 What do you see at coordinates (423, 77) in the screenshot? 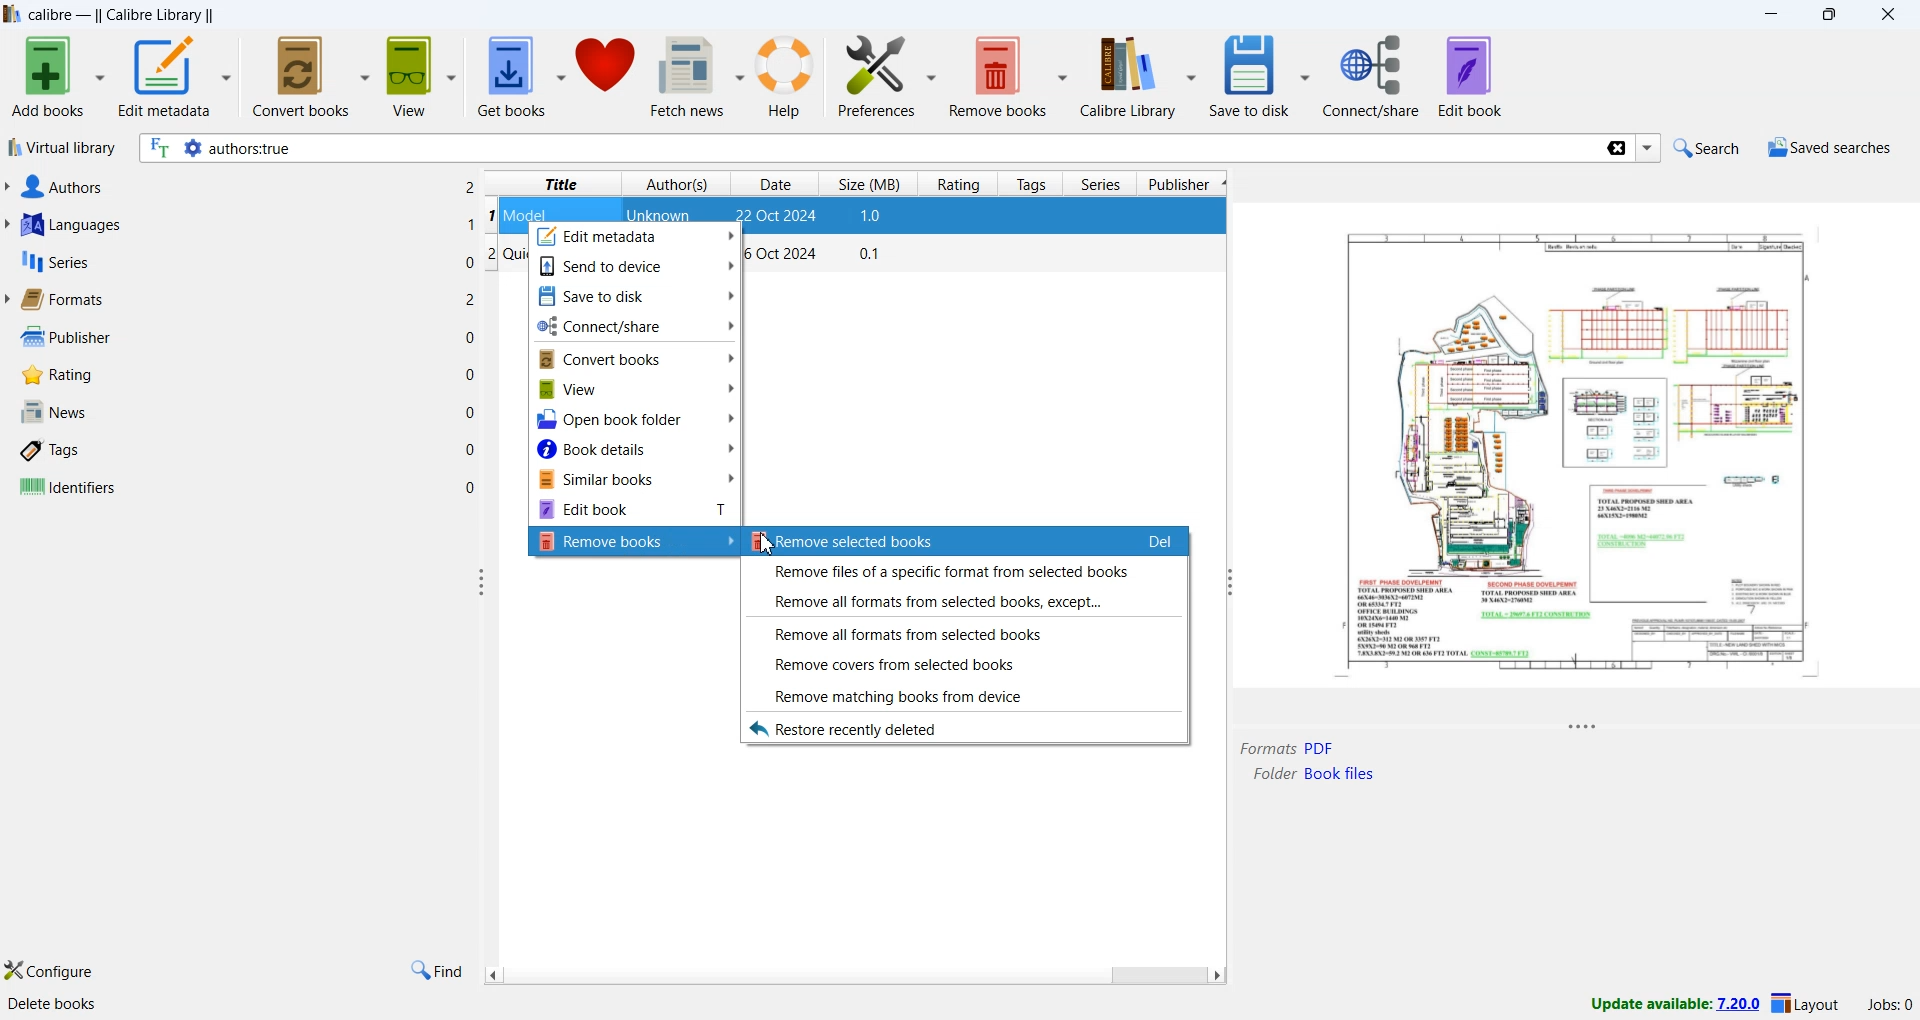
I see `view` at bounding box center [423, 77].